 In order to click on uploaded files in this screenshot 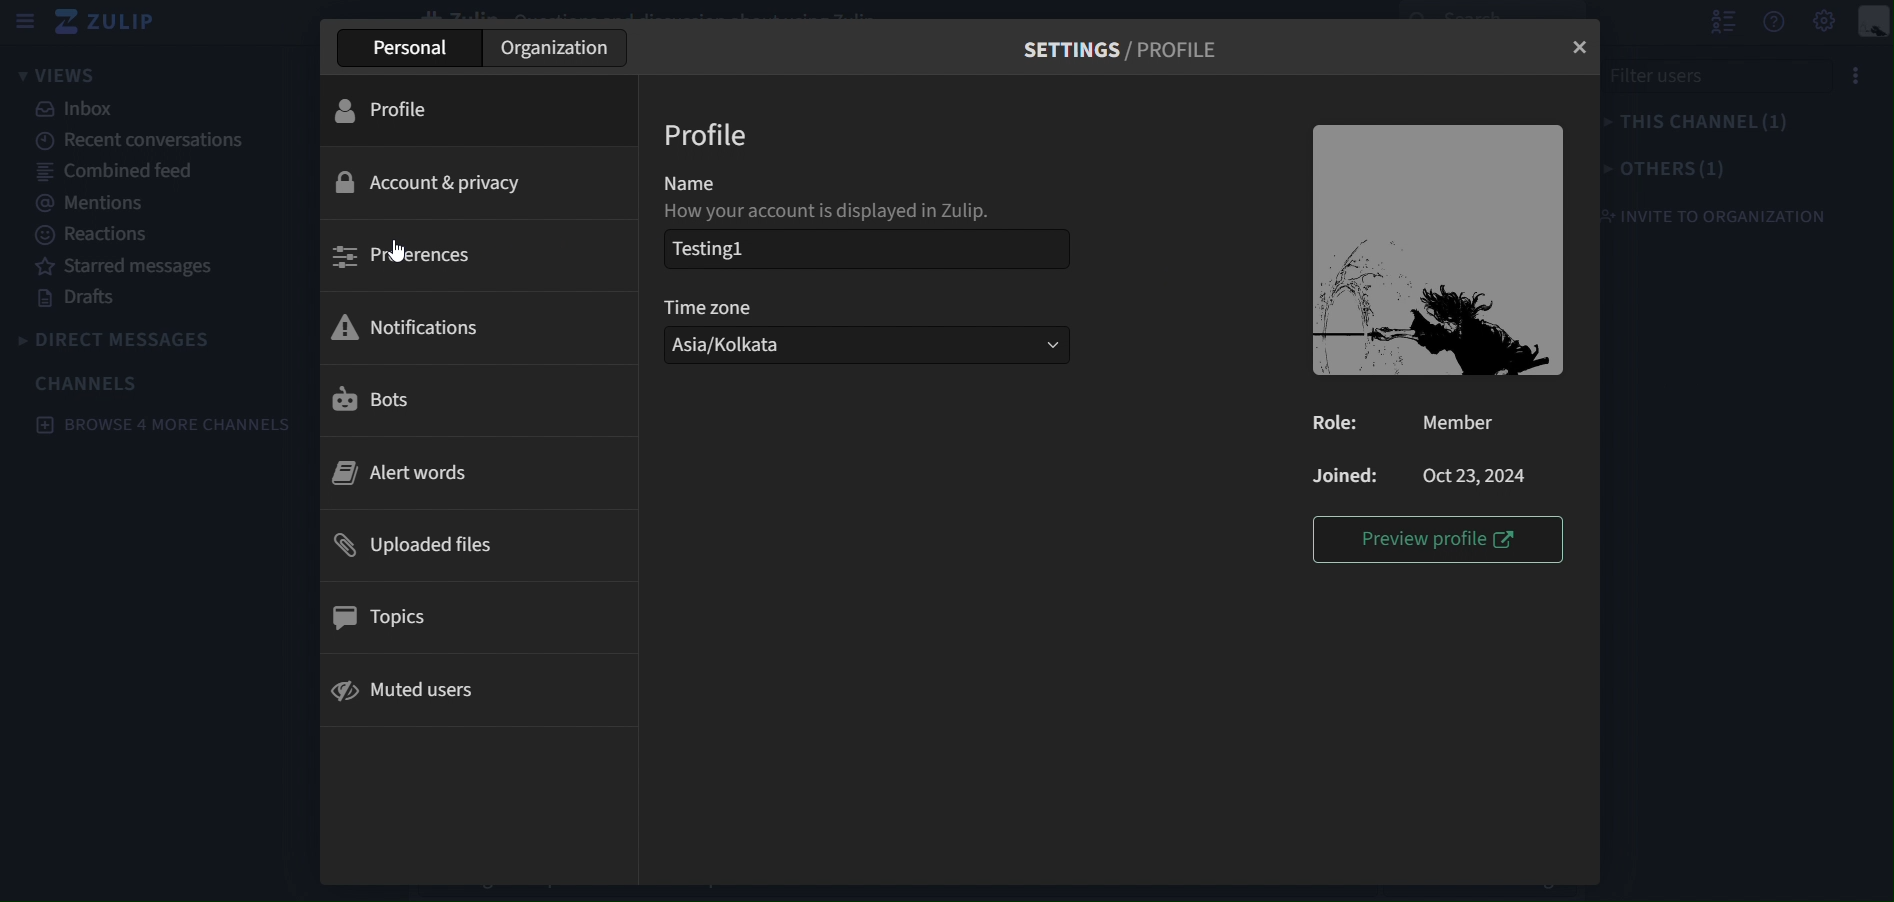, I will do `click(483, 543)`.